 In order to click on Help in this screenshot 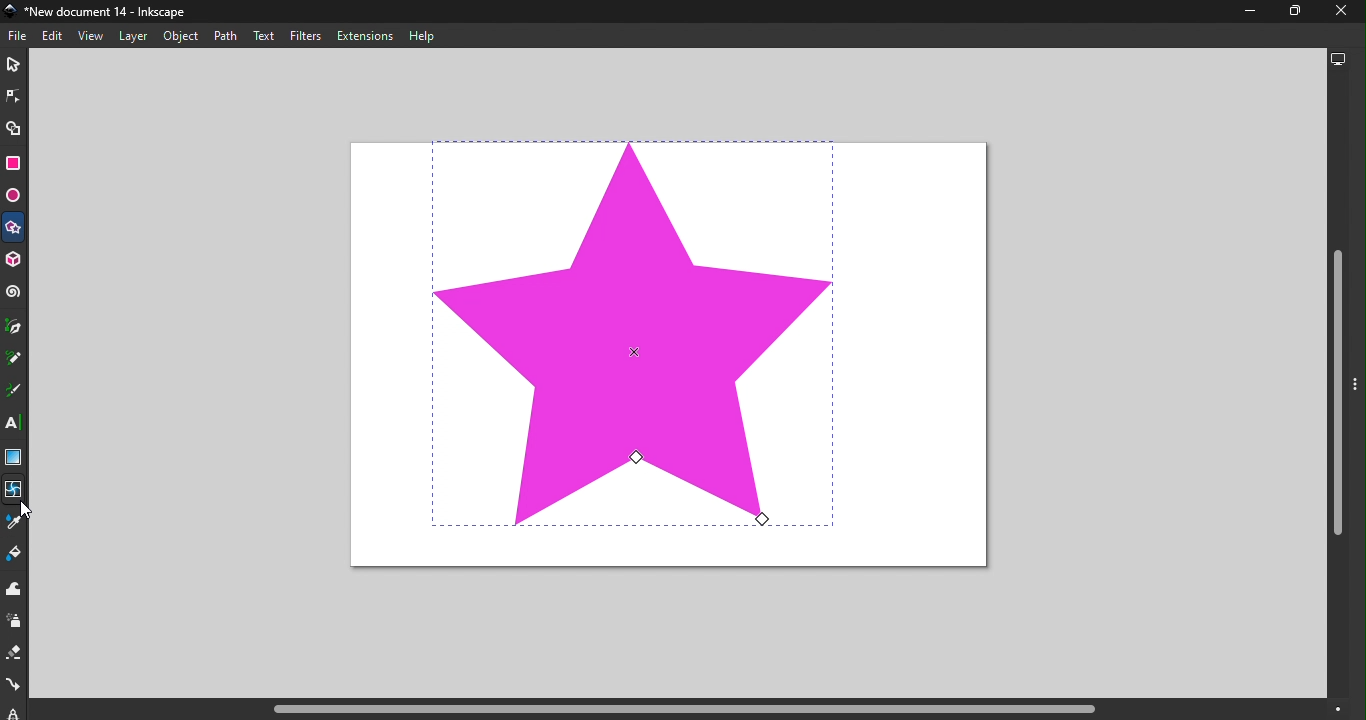, I will do `click(428, 34)`.